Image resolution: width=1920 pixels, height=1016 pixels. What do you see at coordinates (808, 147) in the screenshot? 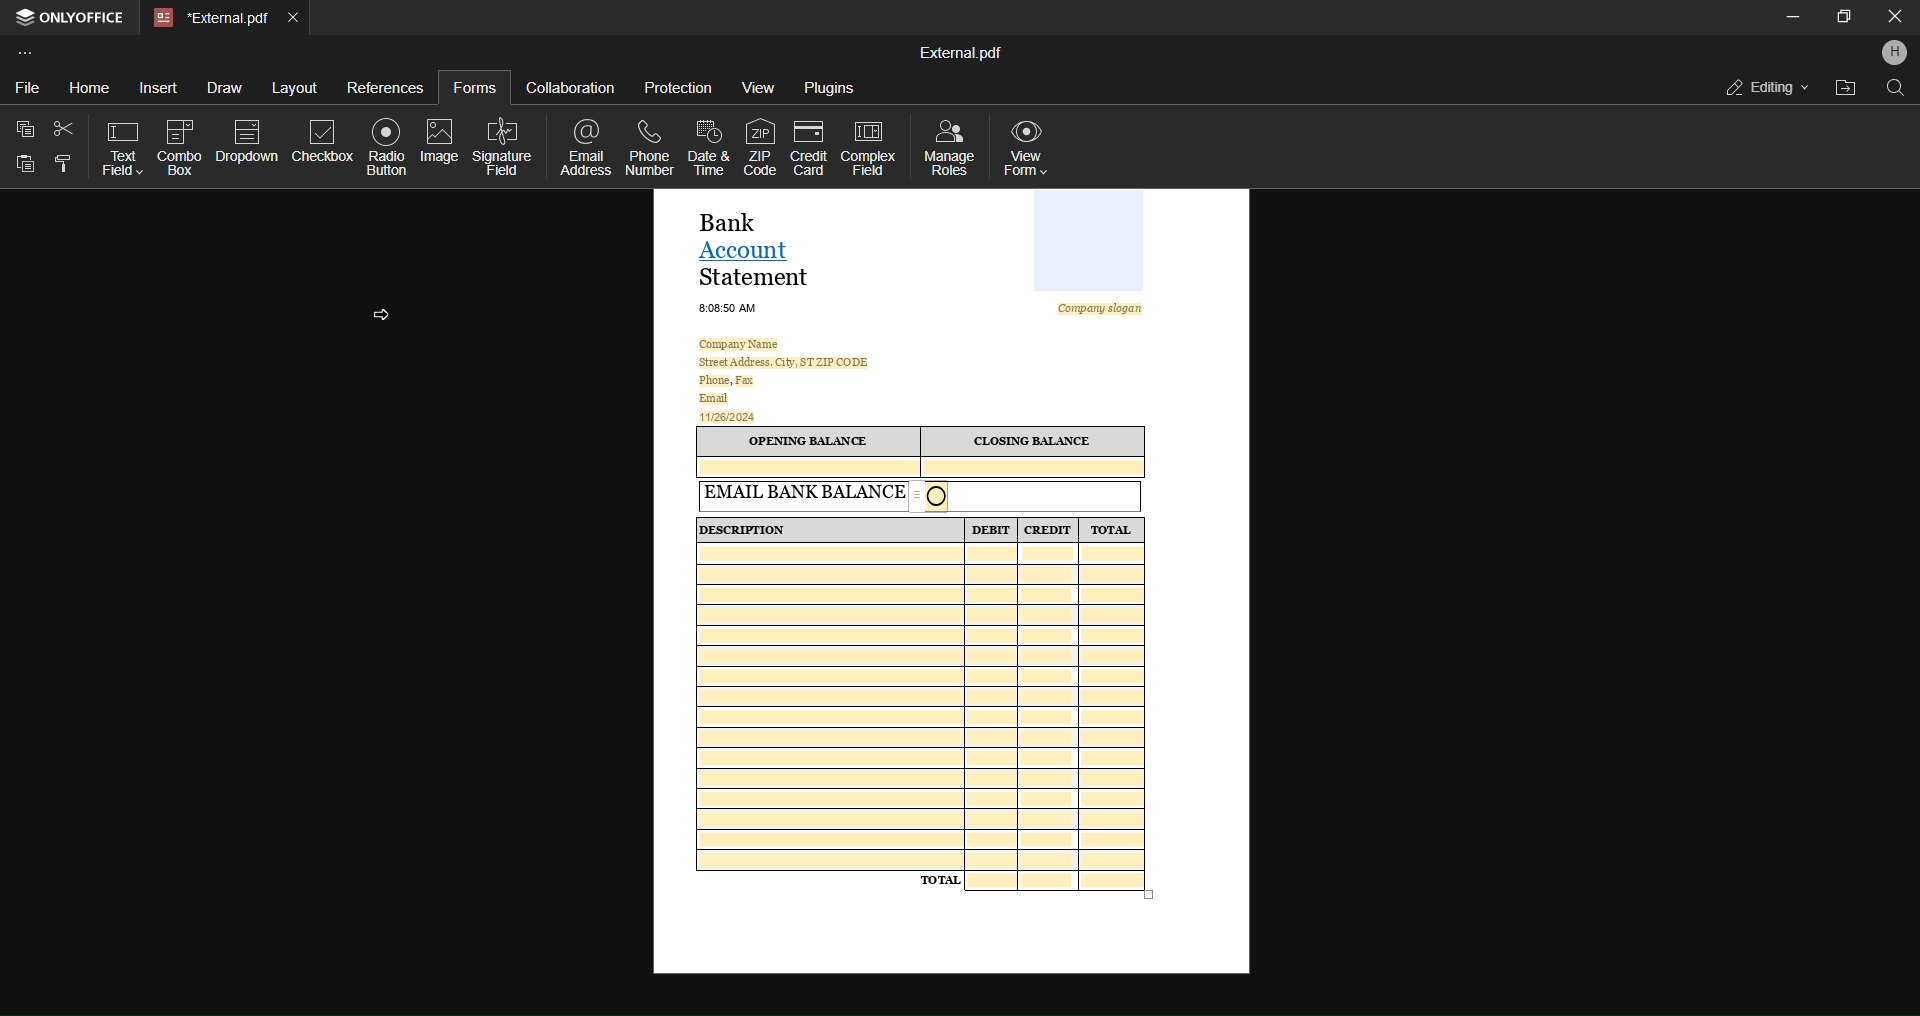
I see `credit card` at bounding box center [808, 147].